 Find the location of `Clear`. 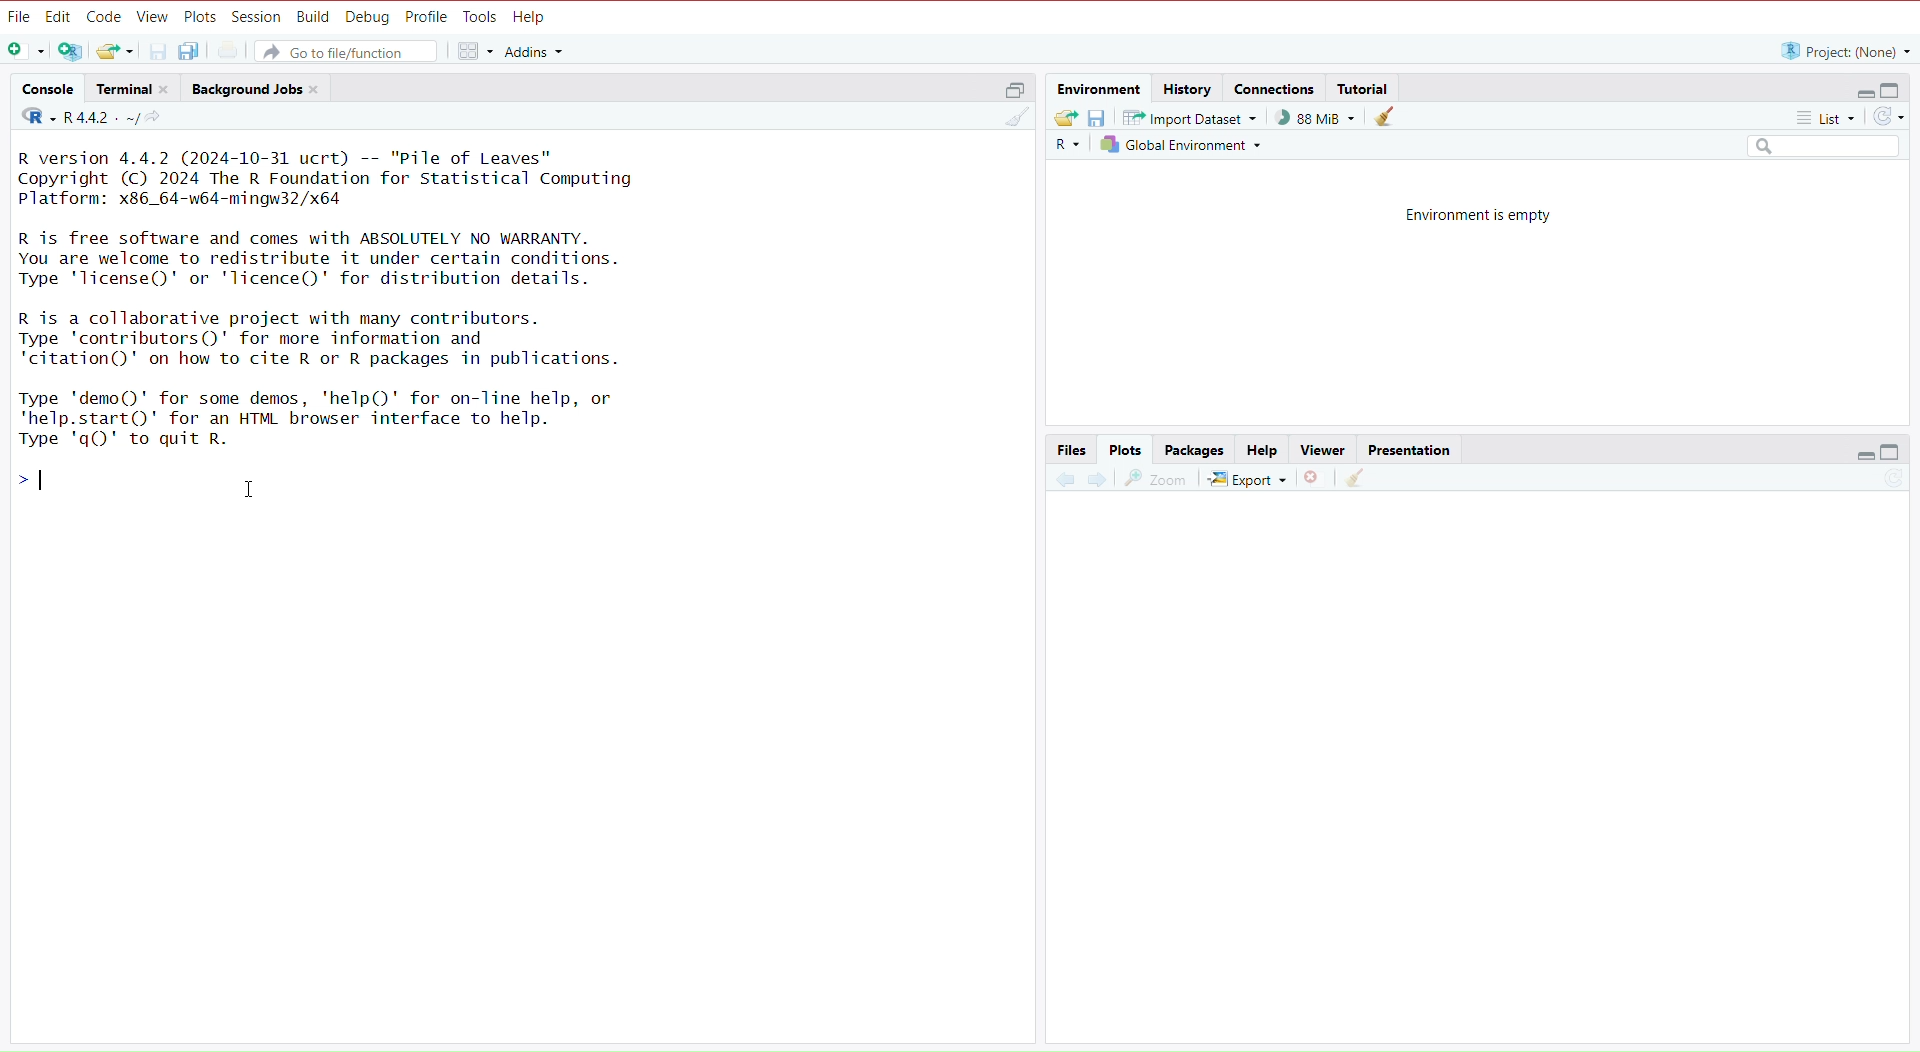

Clear is located at coordinates (1355, 478).